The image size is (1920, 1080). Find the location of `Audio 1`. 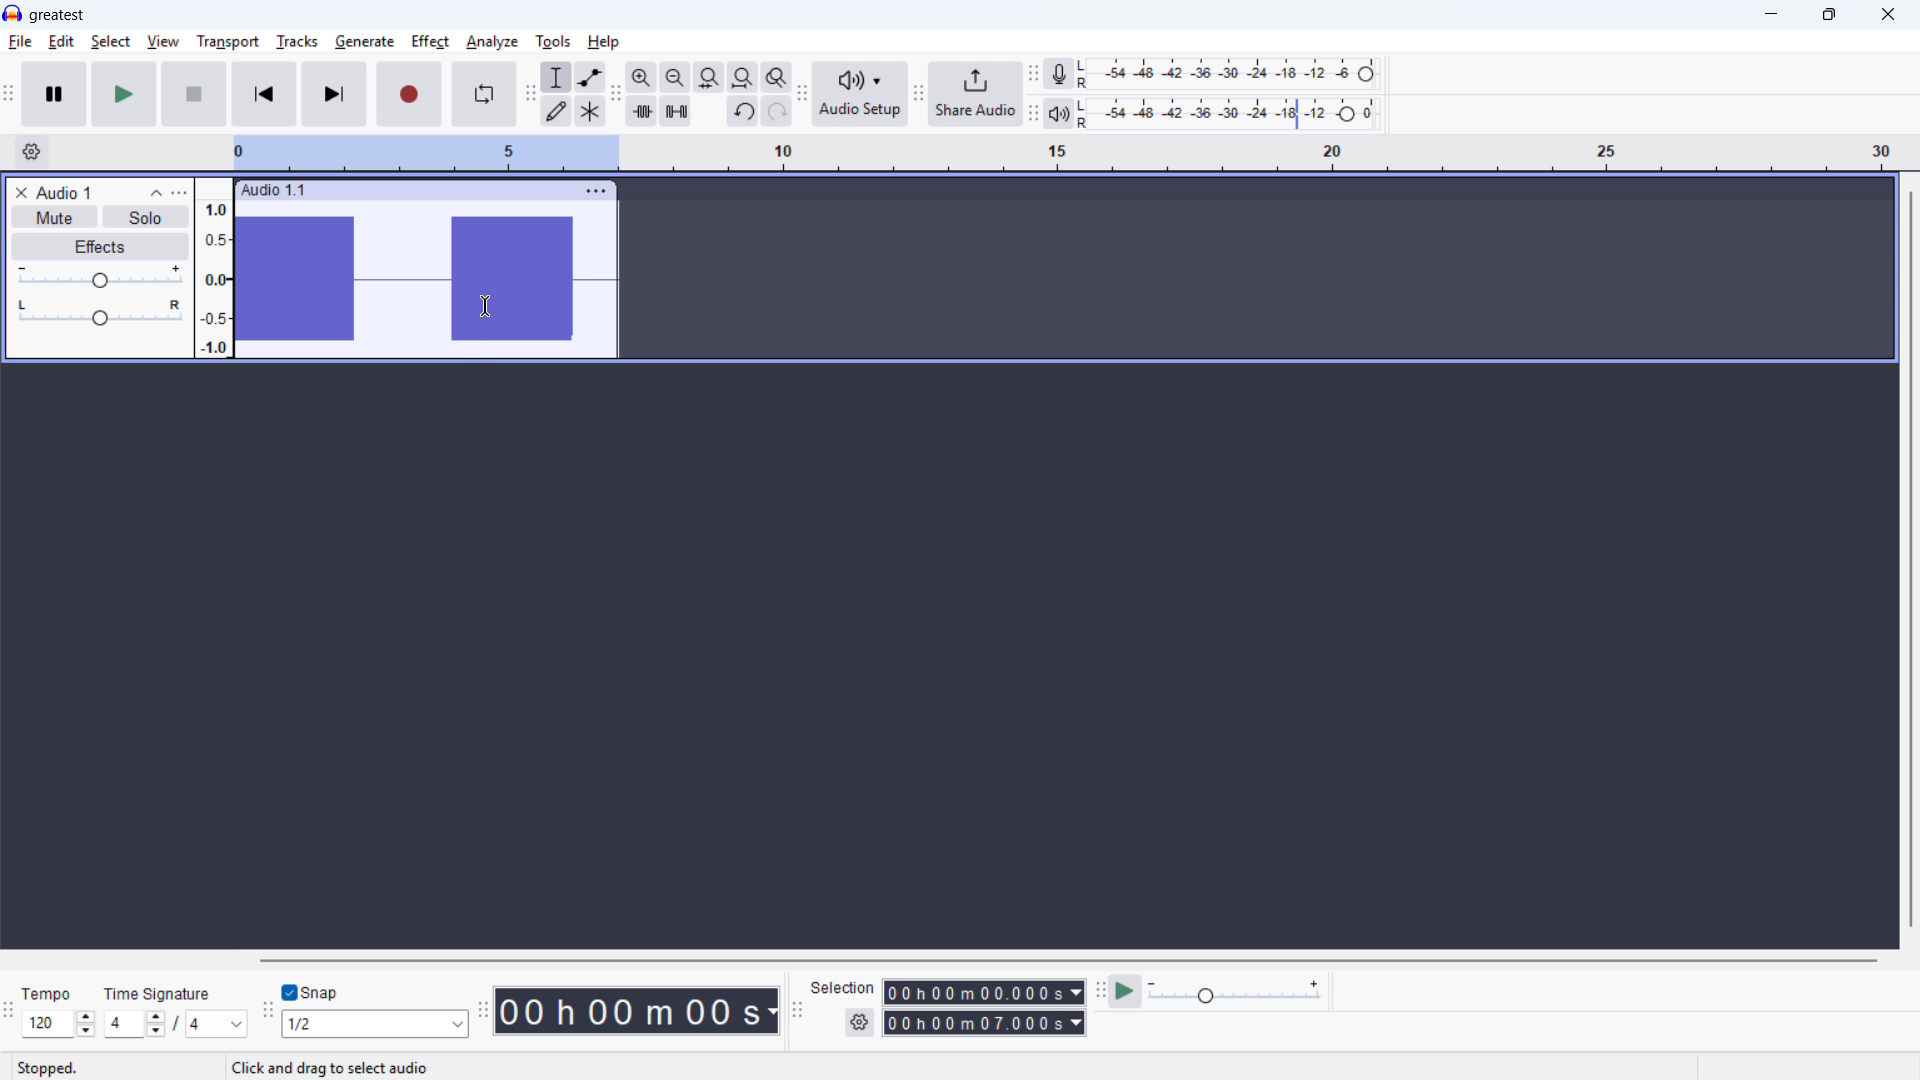

Audio 1 is located at coordinates (64, 192).